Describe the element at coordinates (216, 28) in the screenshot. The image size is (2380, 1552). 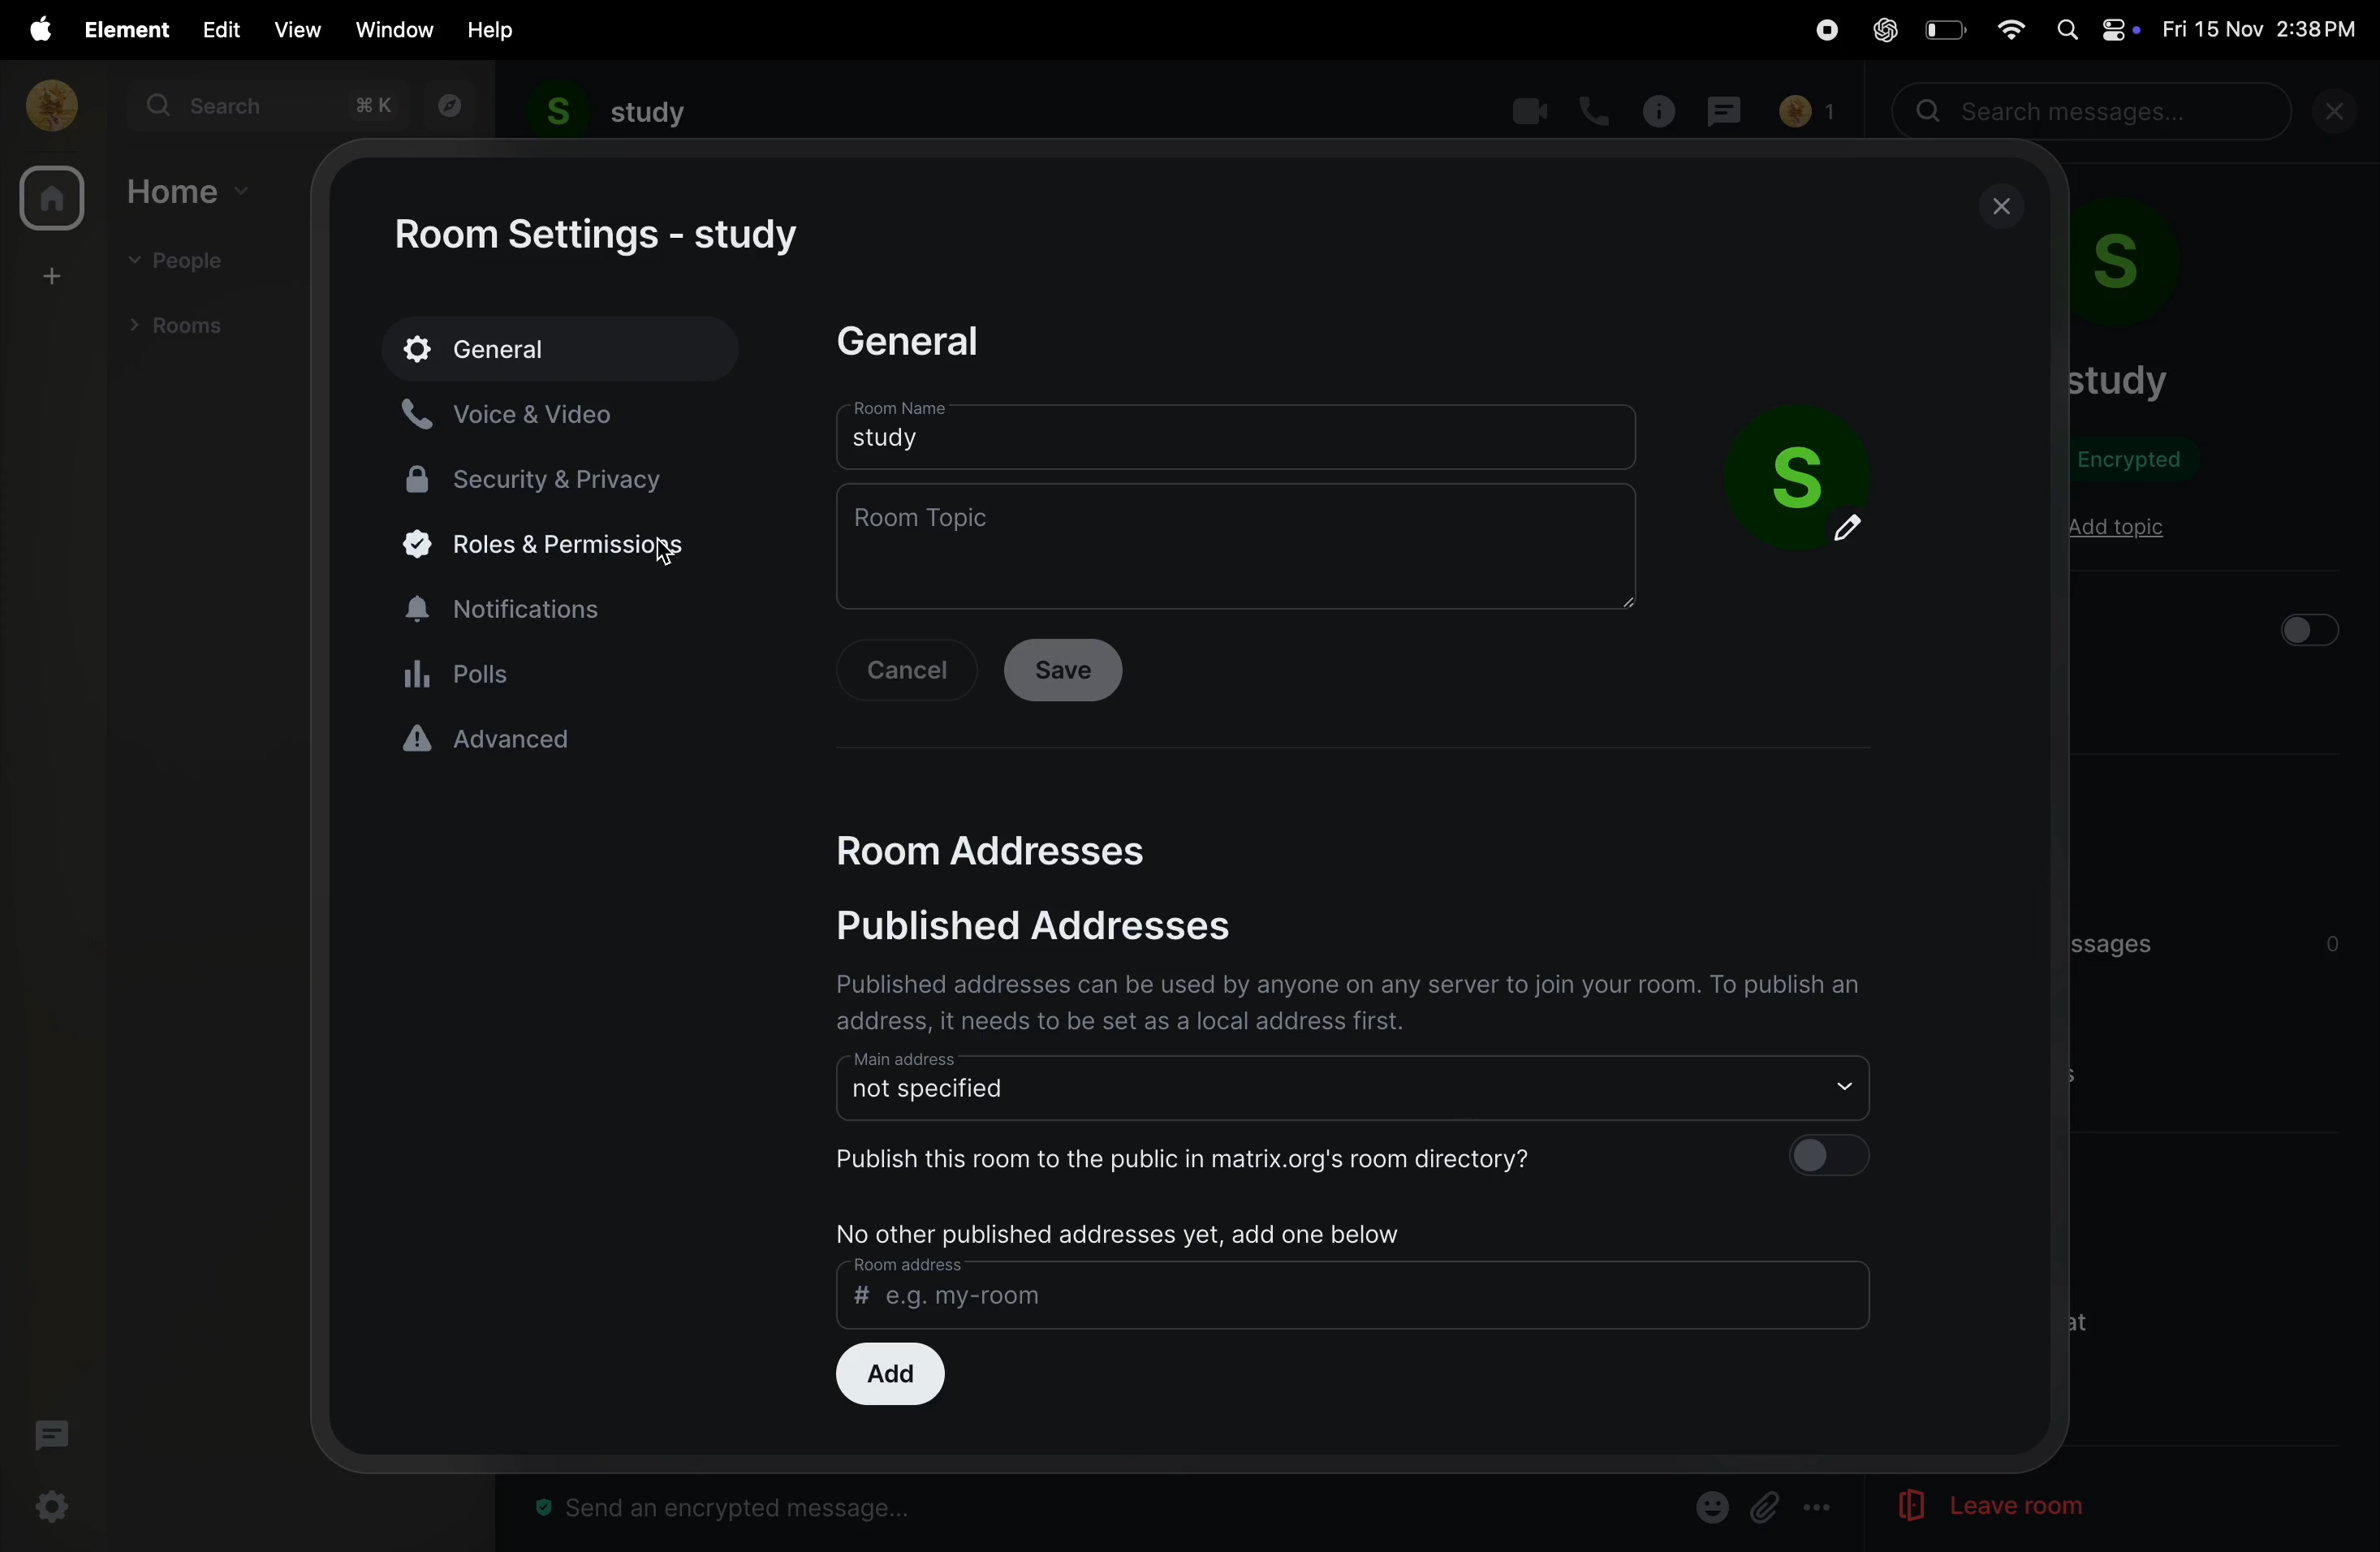
I see `edit` at that location.